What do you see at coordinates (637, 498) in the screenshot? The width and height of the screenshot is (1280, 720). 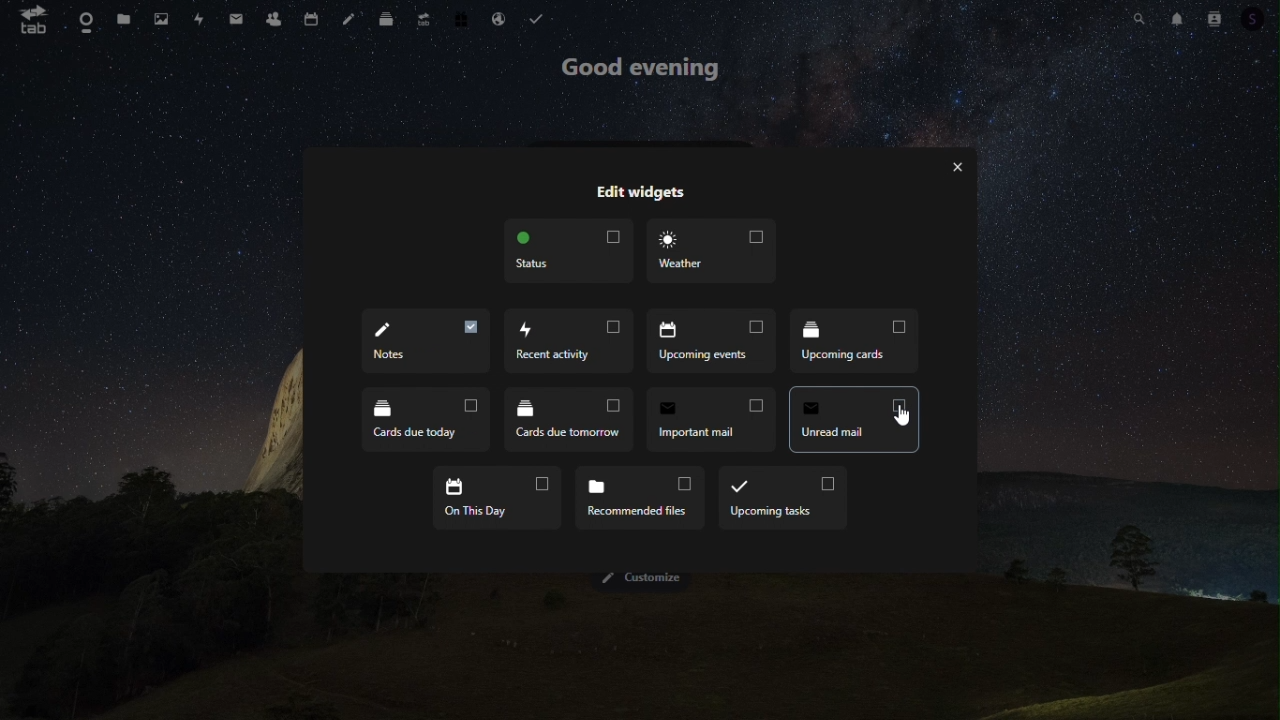 I see `Recommended files` at bounding box center [637, 498].